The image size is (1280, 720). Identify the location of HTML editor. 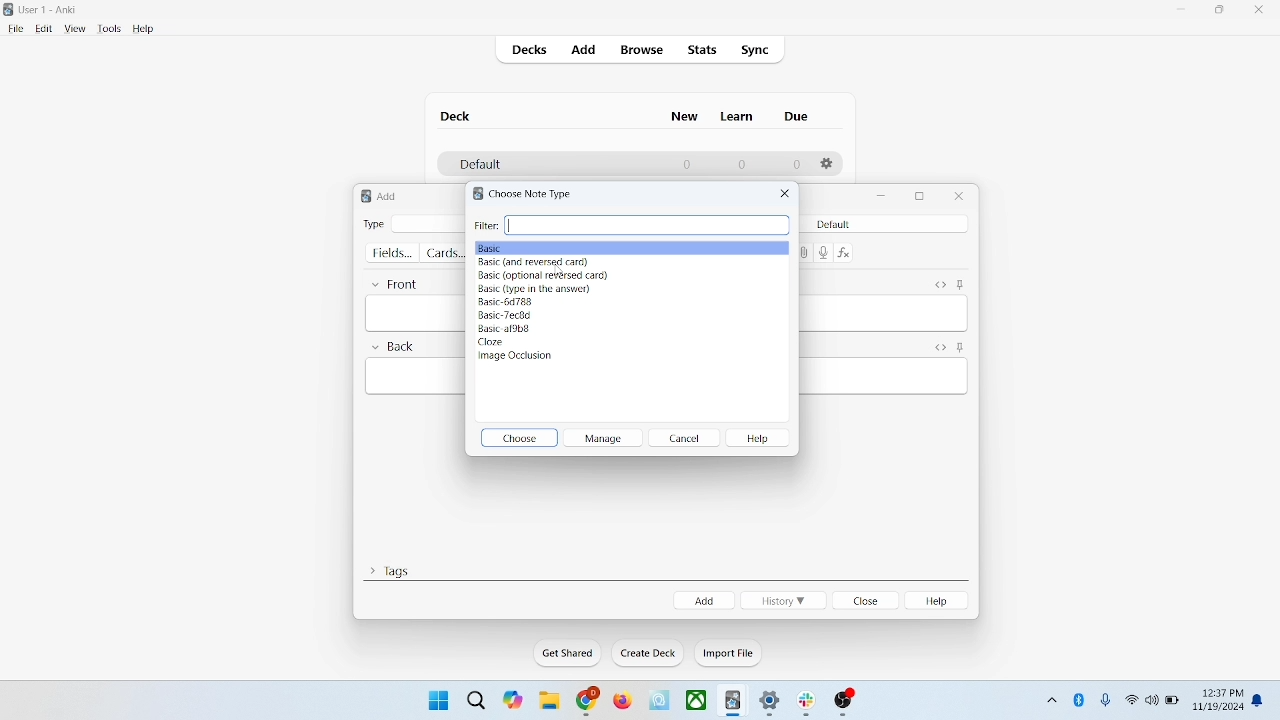
(939, 284).